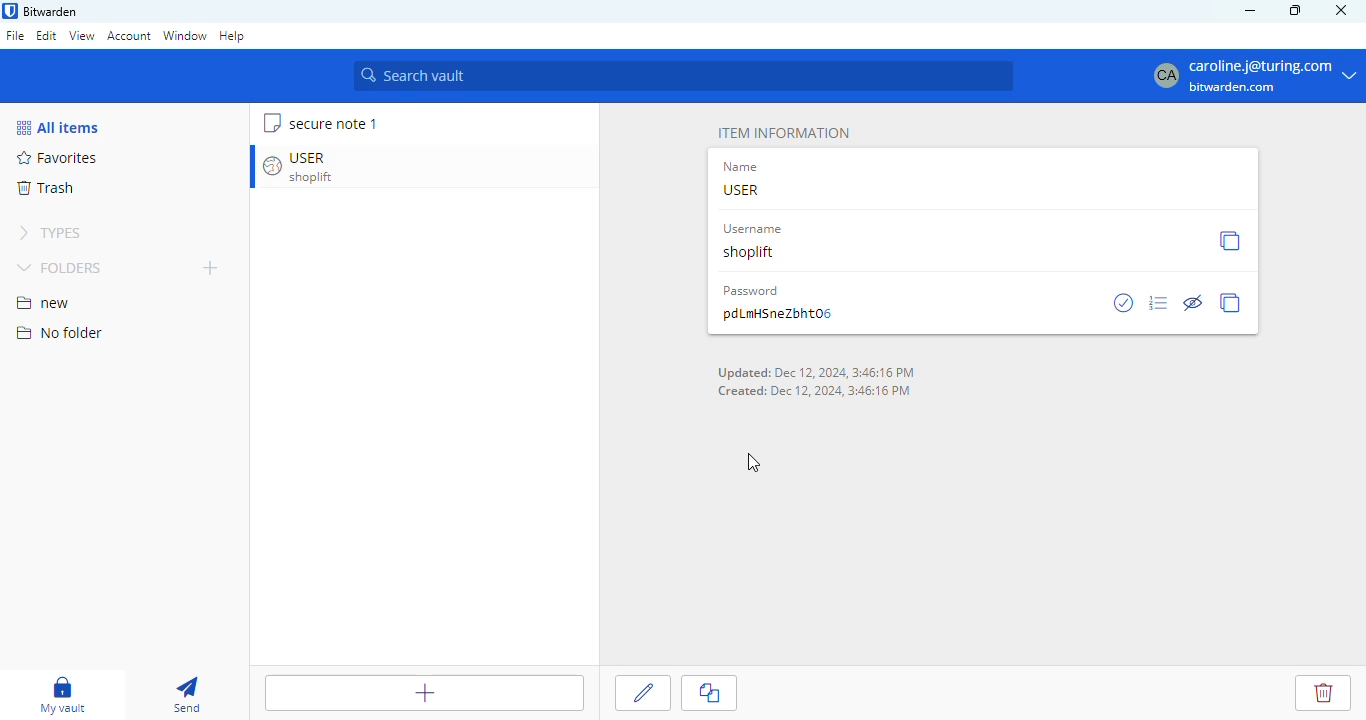 The image size is (1366, 720). What do you see at coordinates (685, 75) in the screenshot?
I see `search vault` at bounding box center [685, 75].